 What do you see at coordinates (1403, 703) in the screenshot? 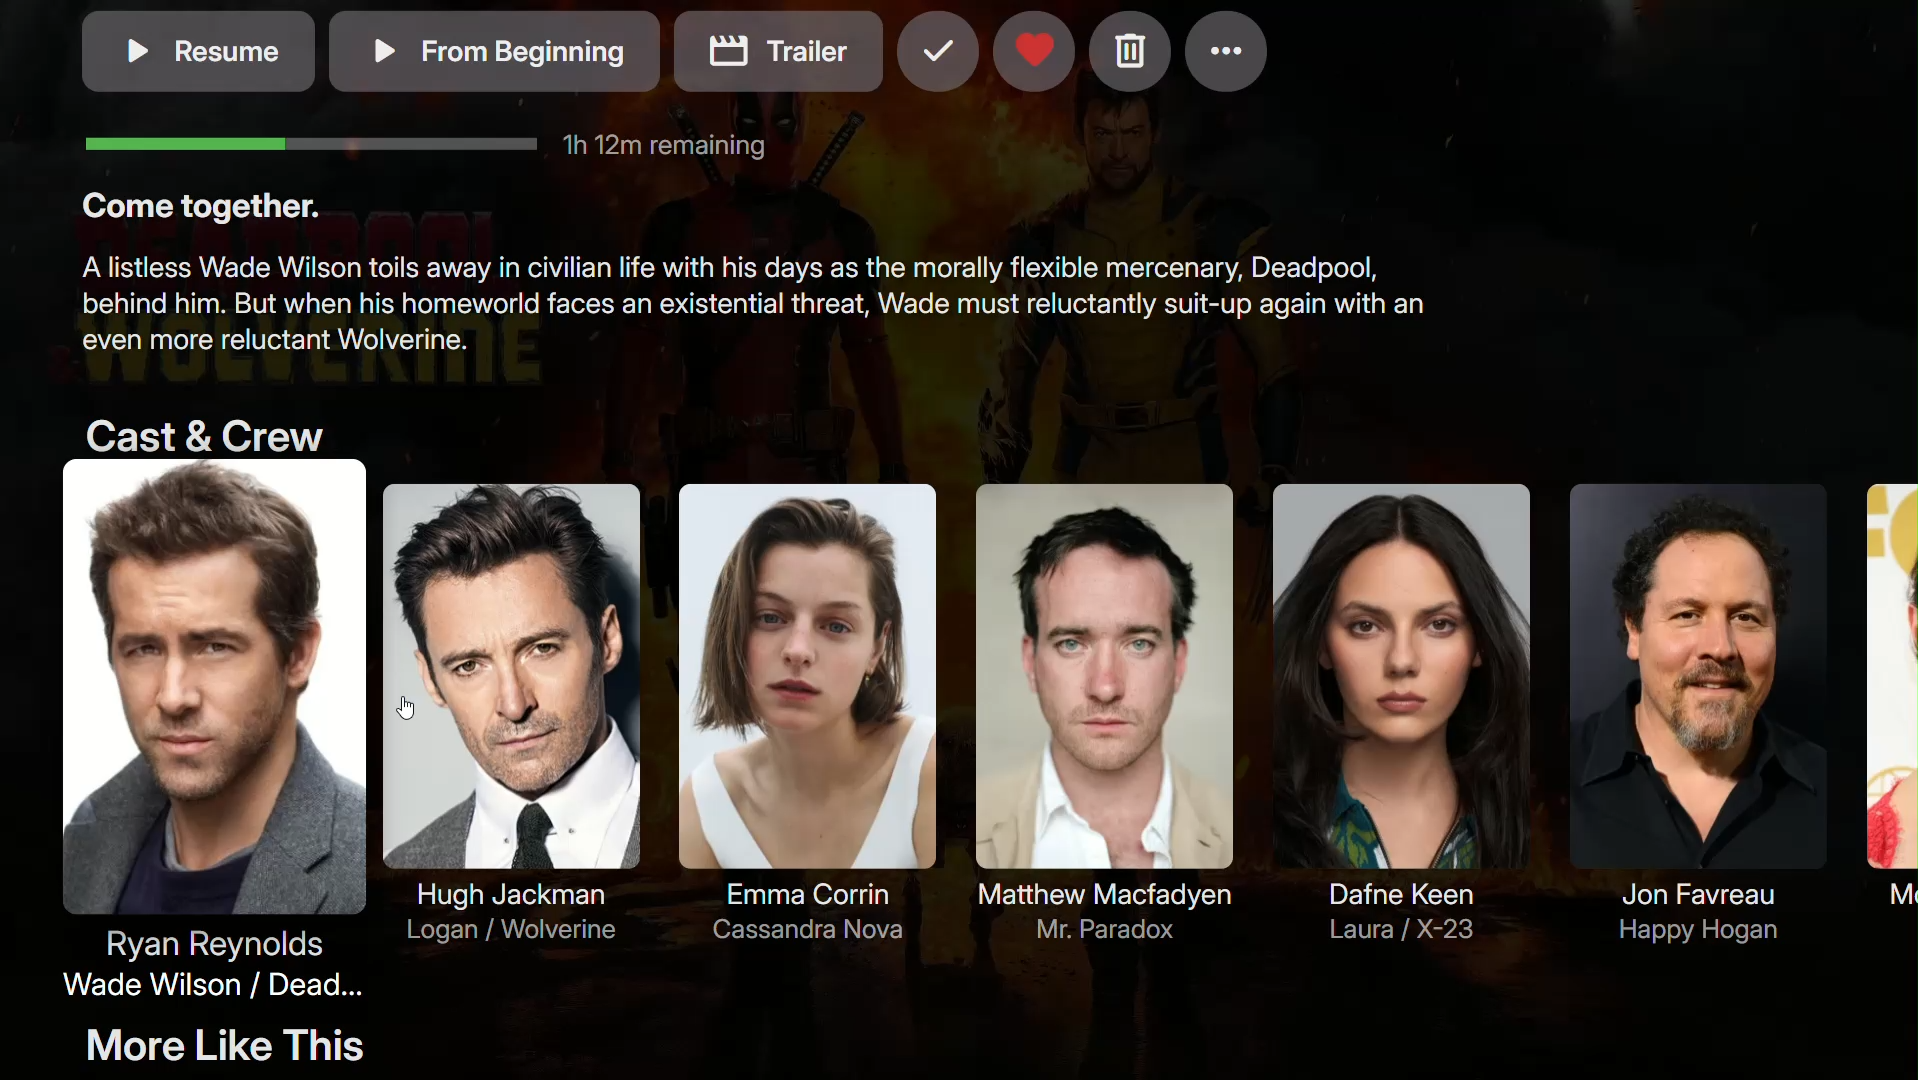
I see `Dafne Keene` at bounding box center [1403, 703].